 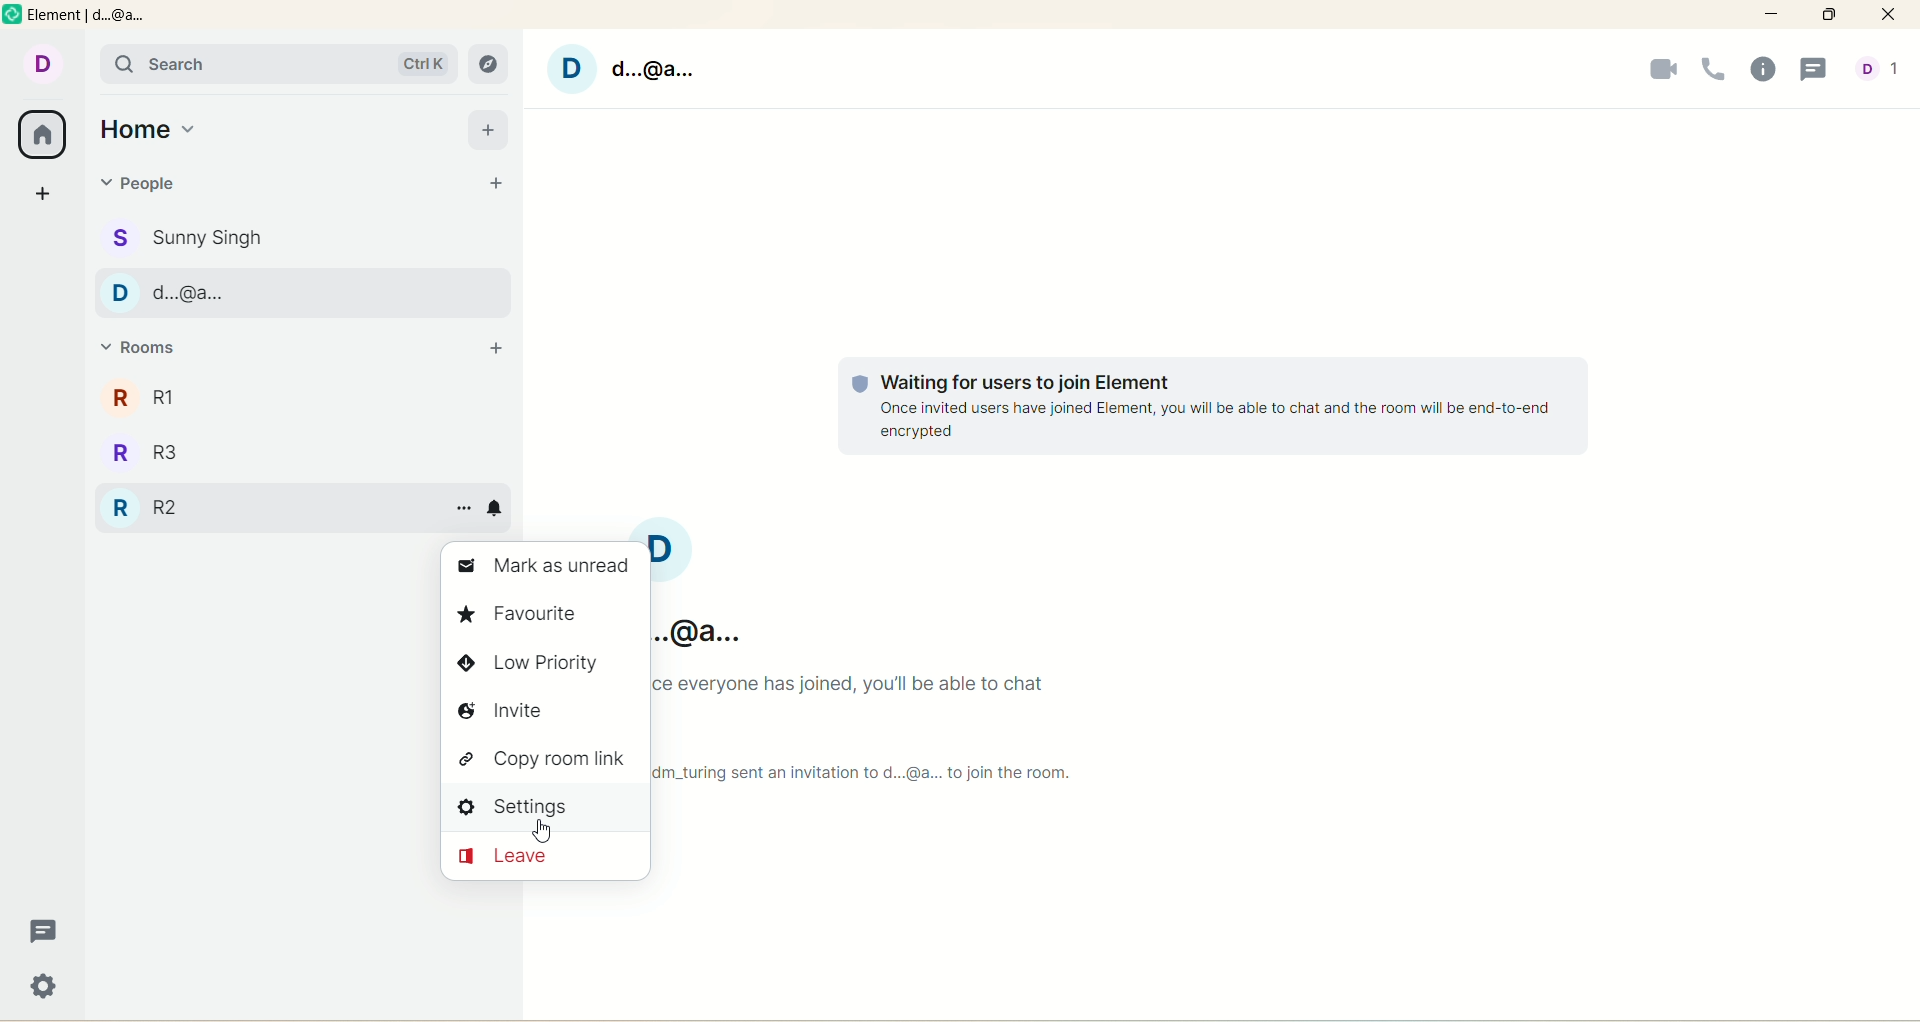 What do you see at coordinates (1892, 17) in the screenshot?
I see `close` at bounding box center [1892, 17].